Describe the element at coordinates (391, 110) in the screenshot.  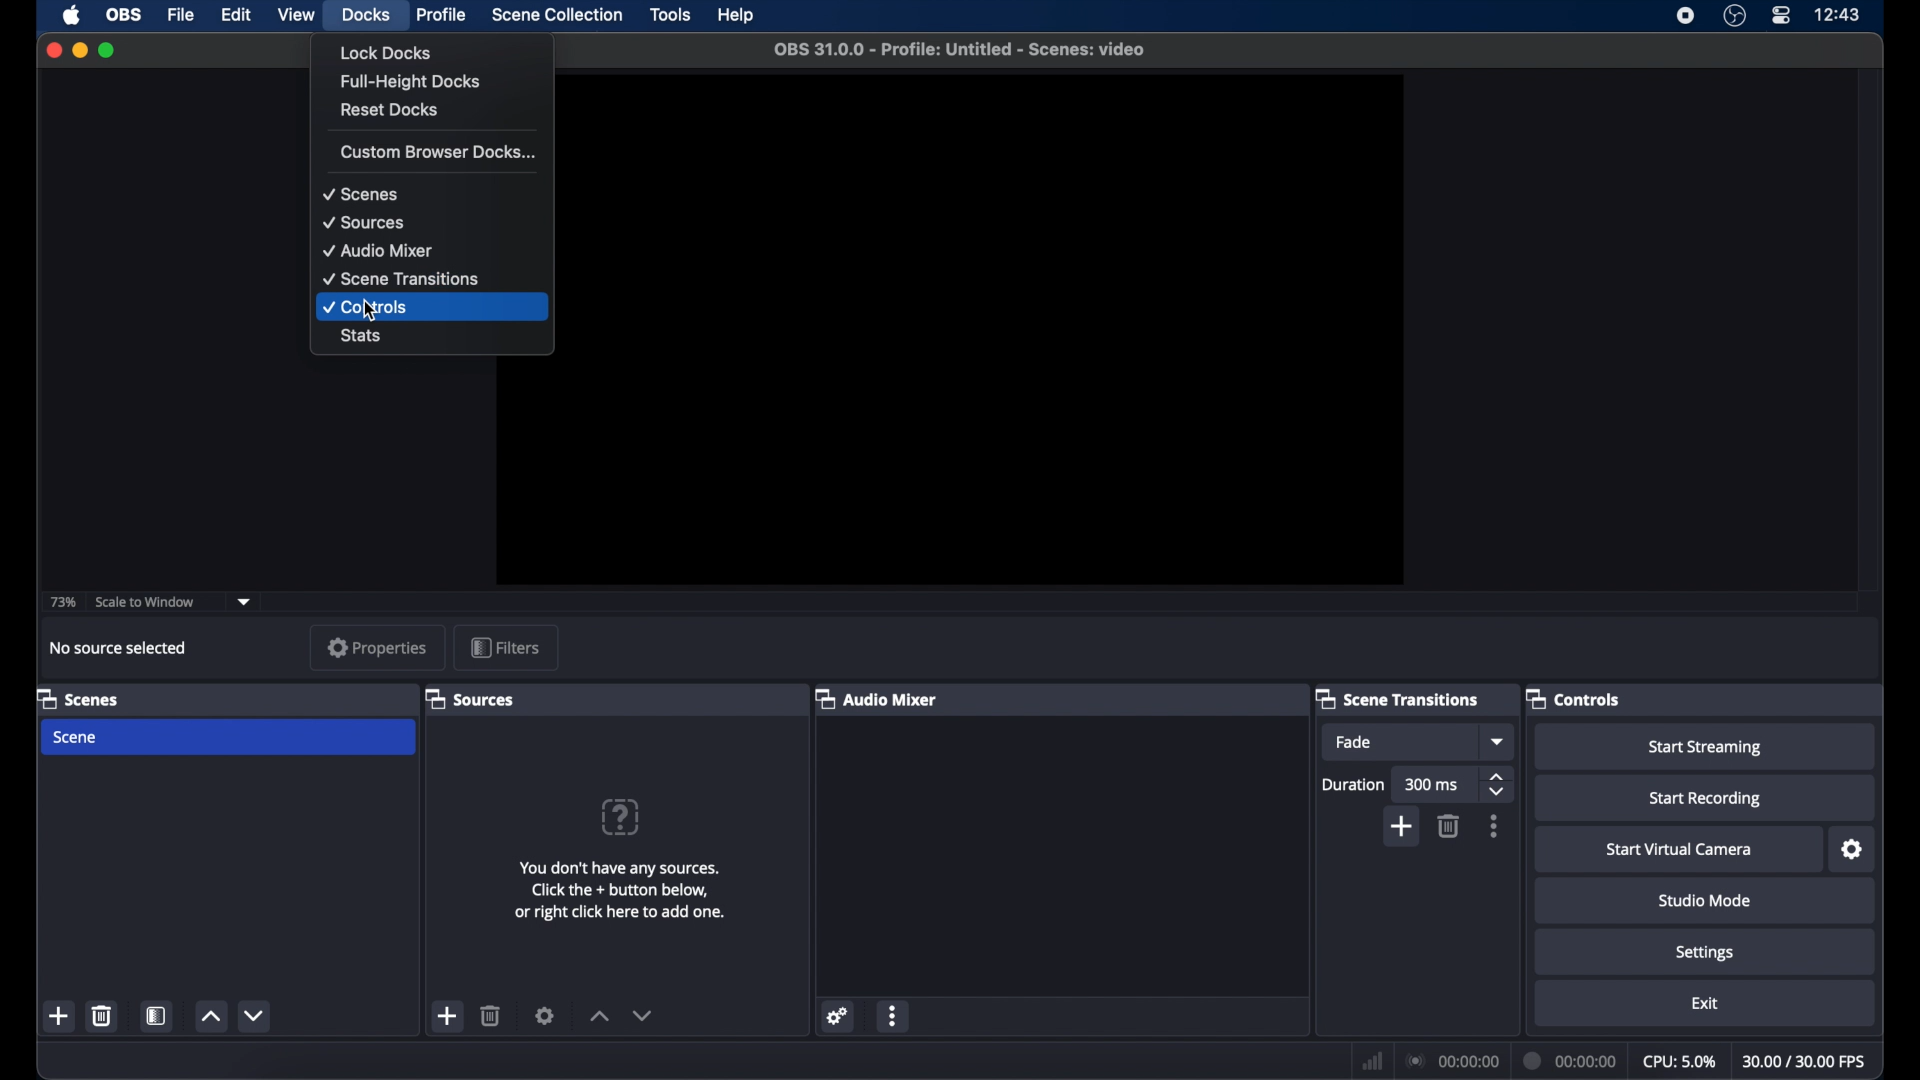
I see `reset docks` at that location.